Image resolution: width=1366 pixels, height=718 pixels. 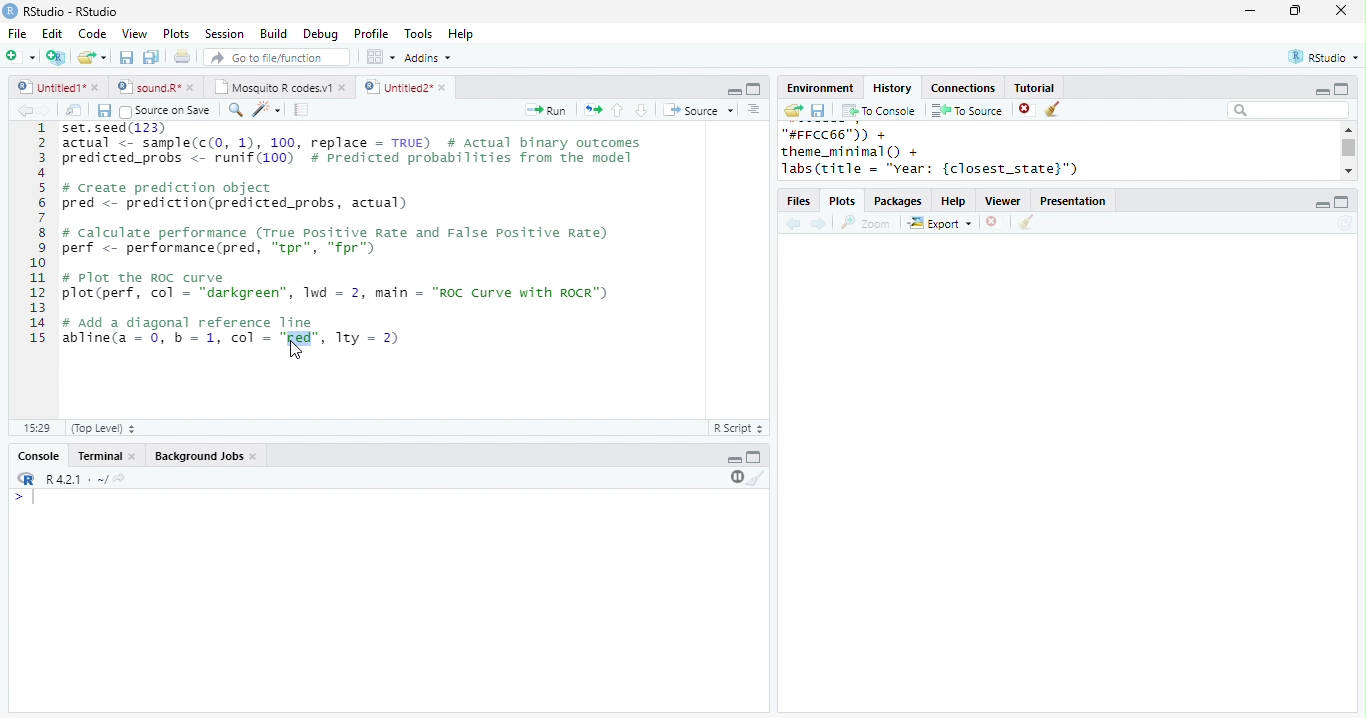 I want to click on Top Level, so click(x=105, y=428).